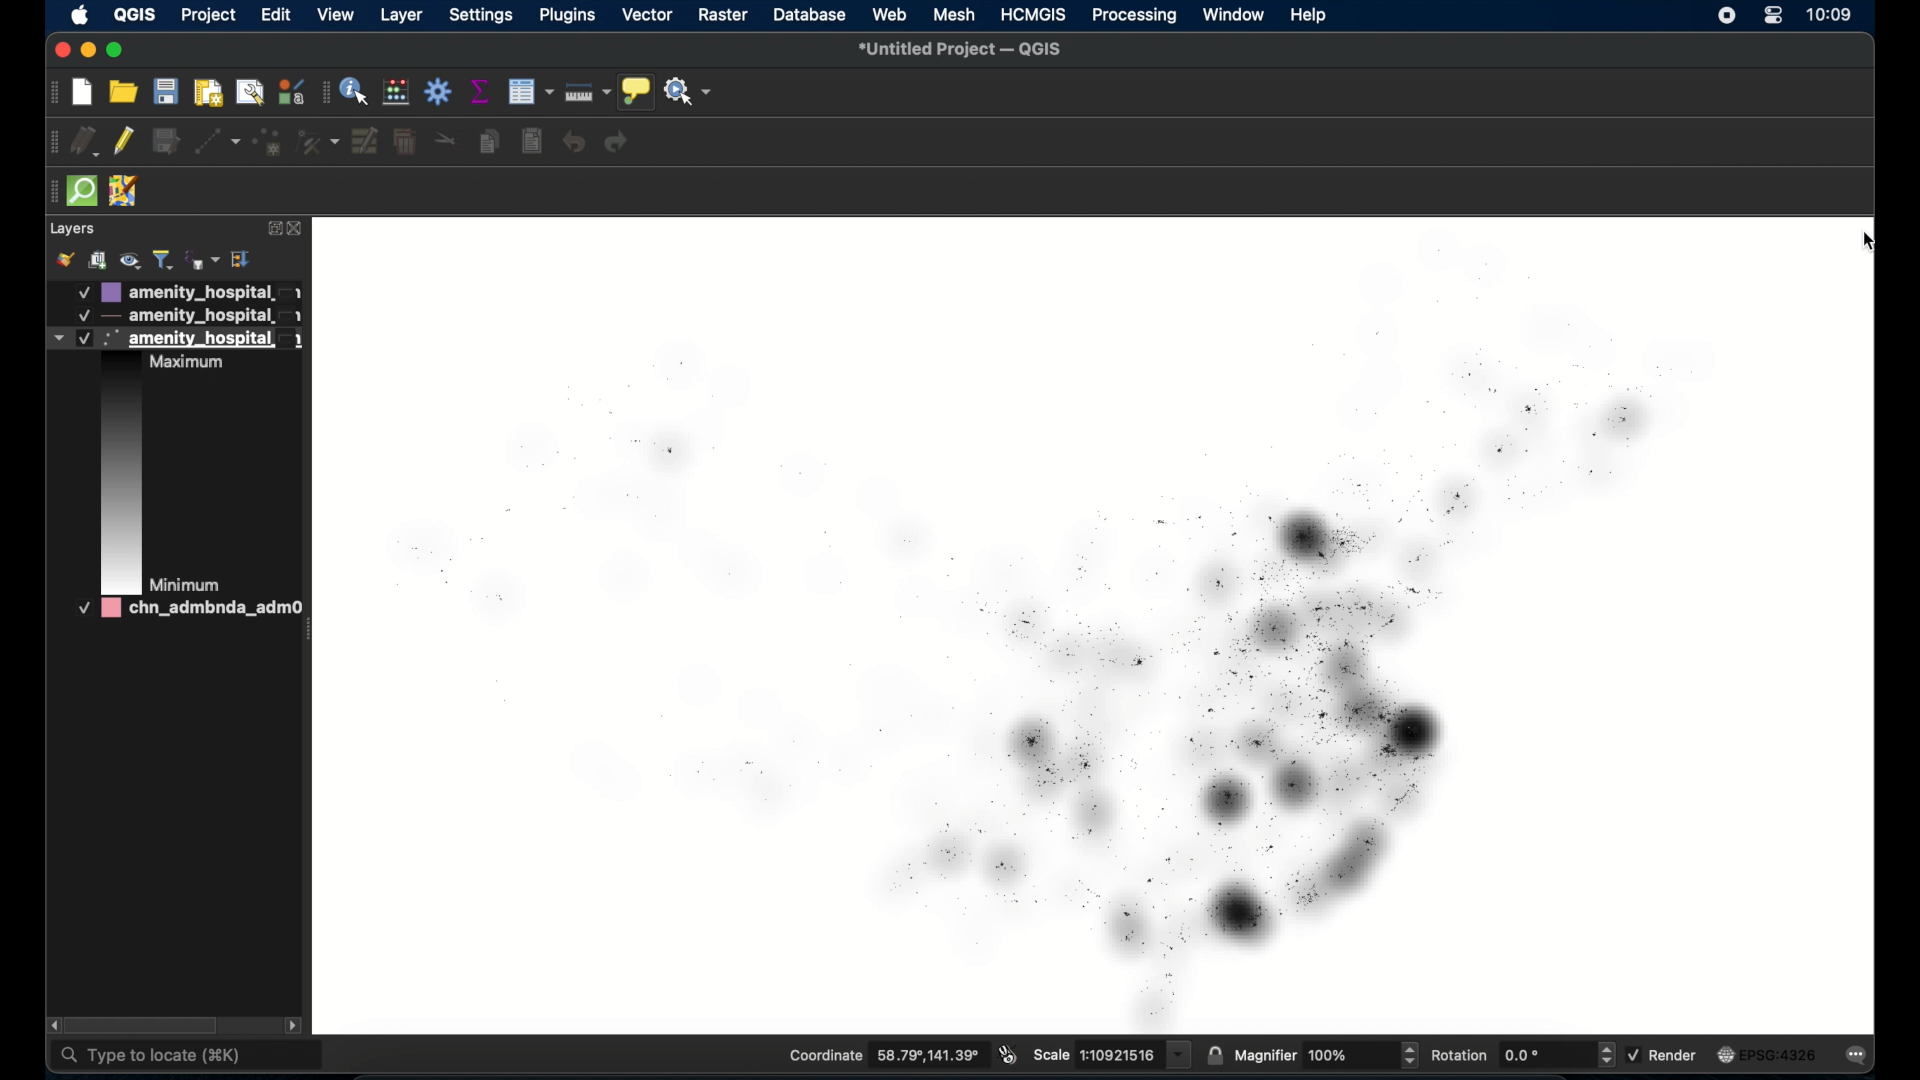  Describe the element at coordinates (1213, 1056) in the screenshot. I see `lock scale` at that location.